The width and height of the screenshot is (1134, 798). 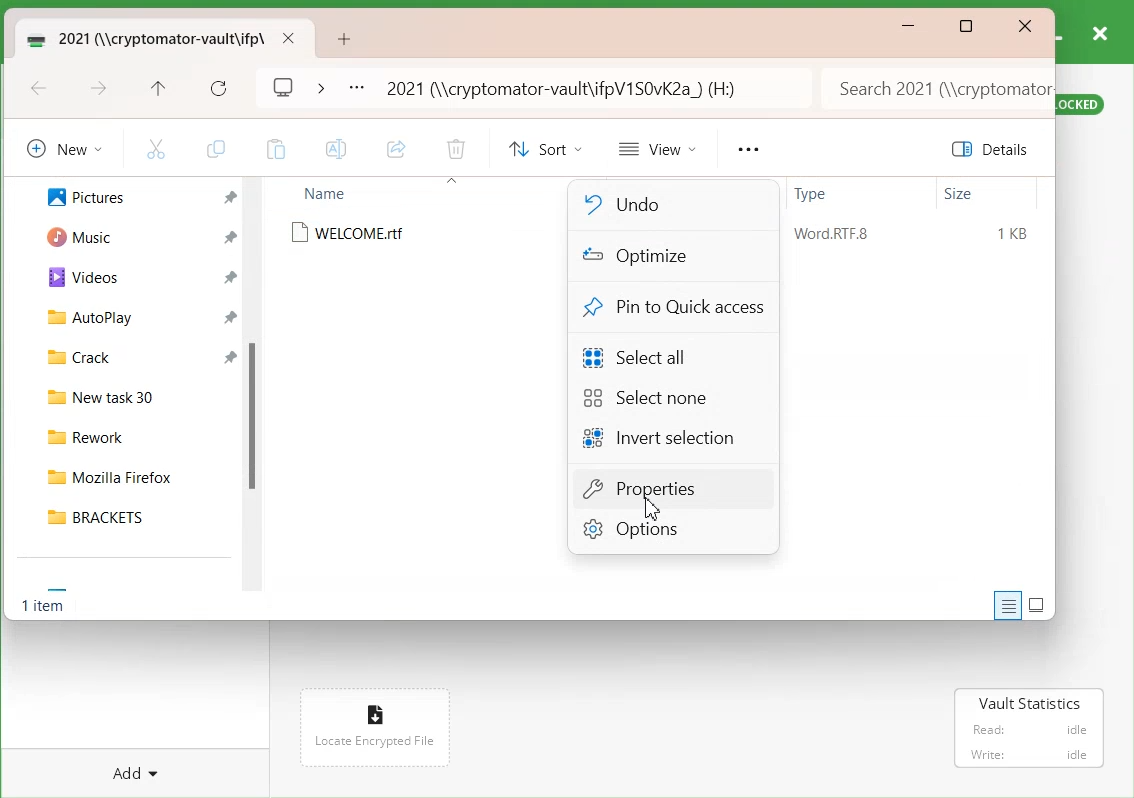 What do you see at coordinates (967, 28) in the screenshot?
I see `Maximize` at bounding box center [967, 28].